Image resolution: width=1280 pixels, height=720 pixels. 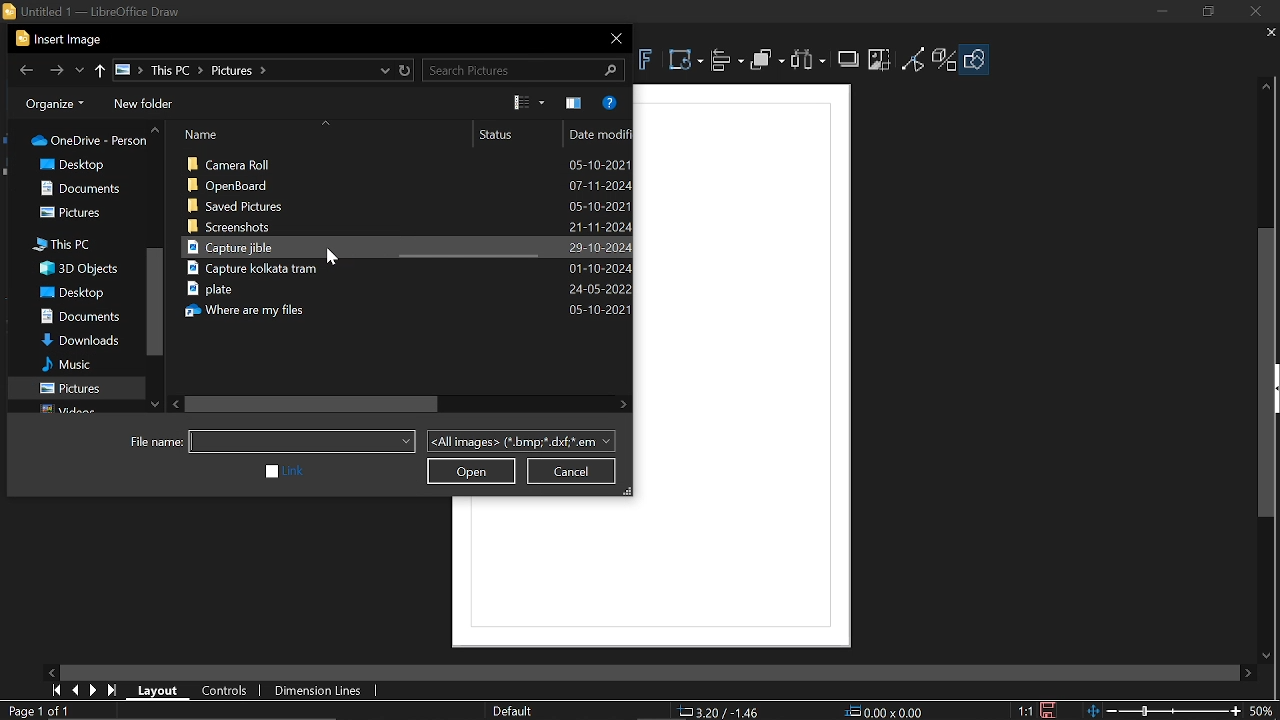 What do you see at coordinates (314, 404) in the screenshot?
I see `Horizontal scrollbar` at bounding box center [314, 404].